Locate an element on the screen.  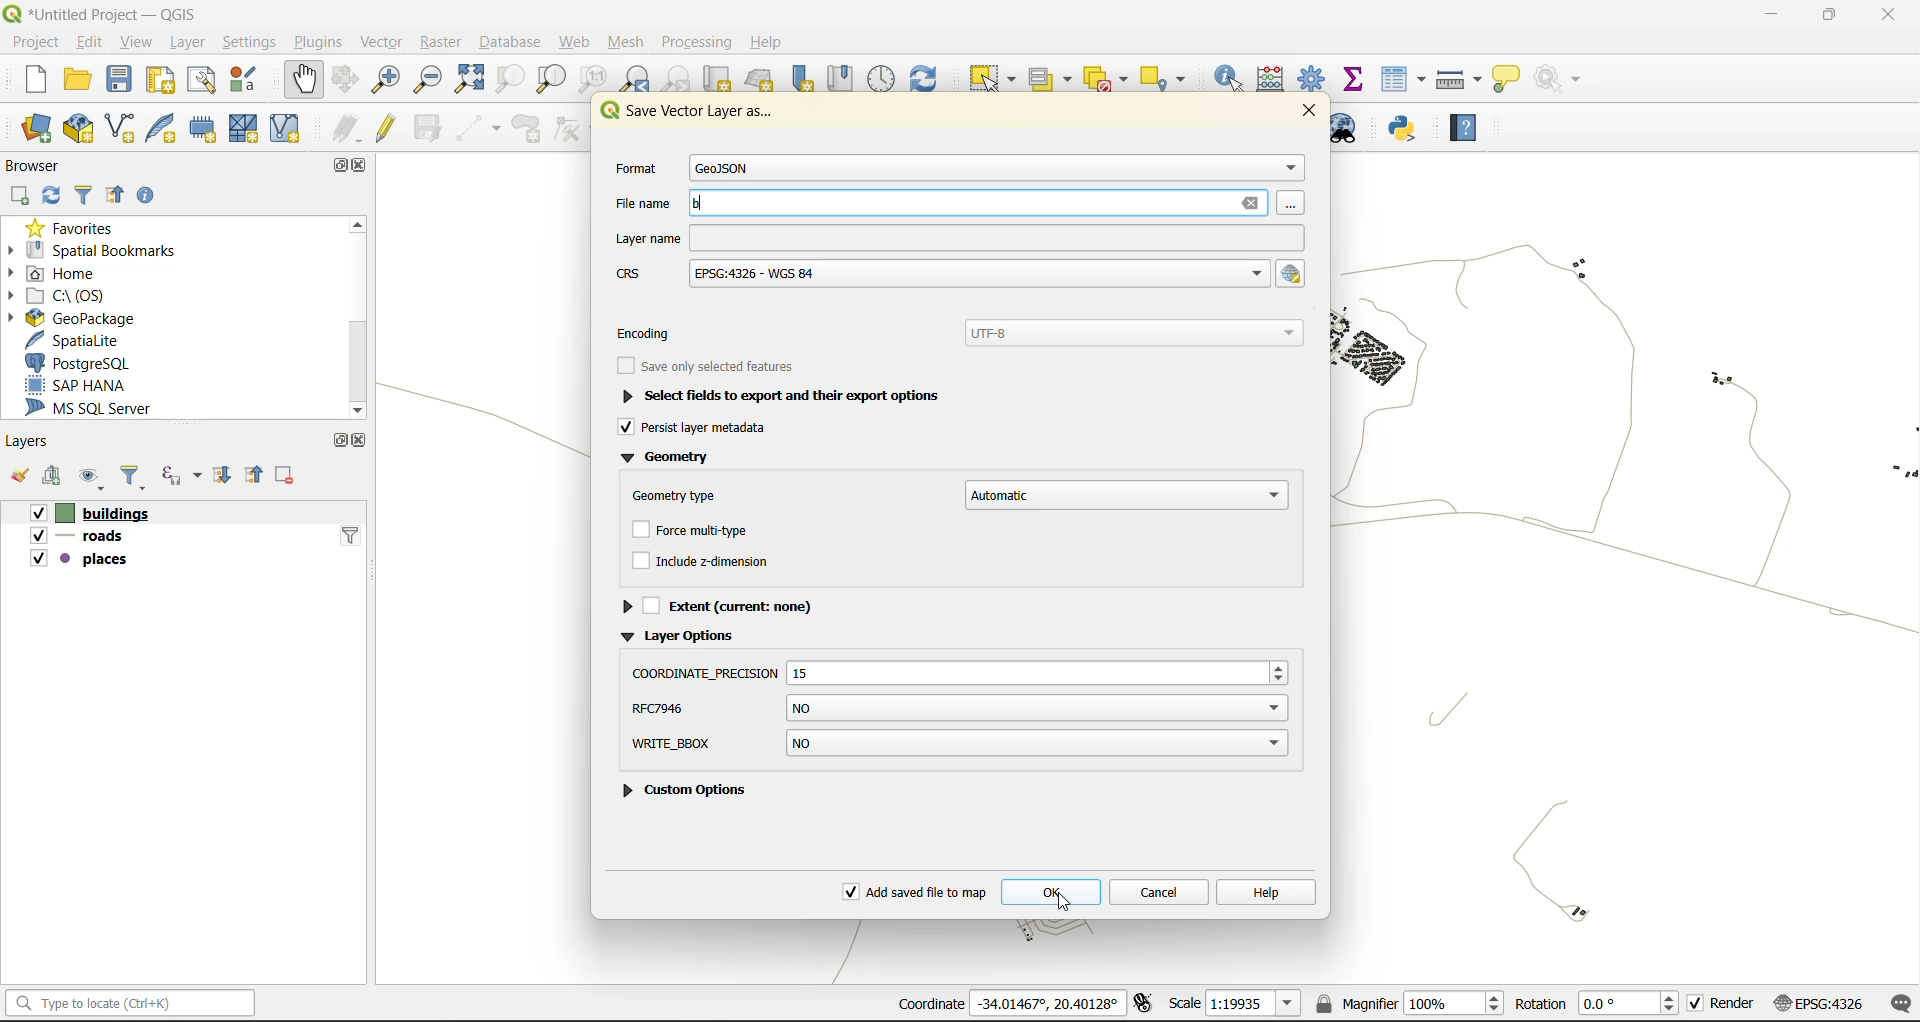
rotation is located at coordinates (1597, 1004).